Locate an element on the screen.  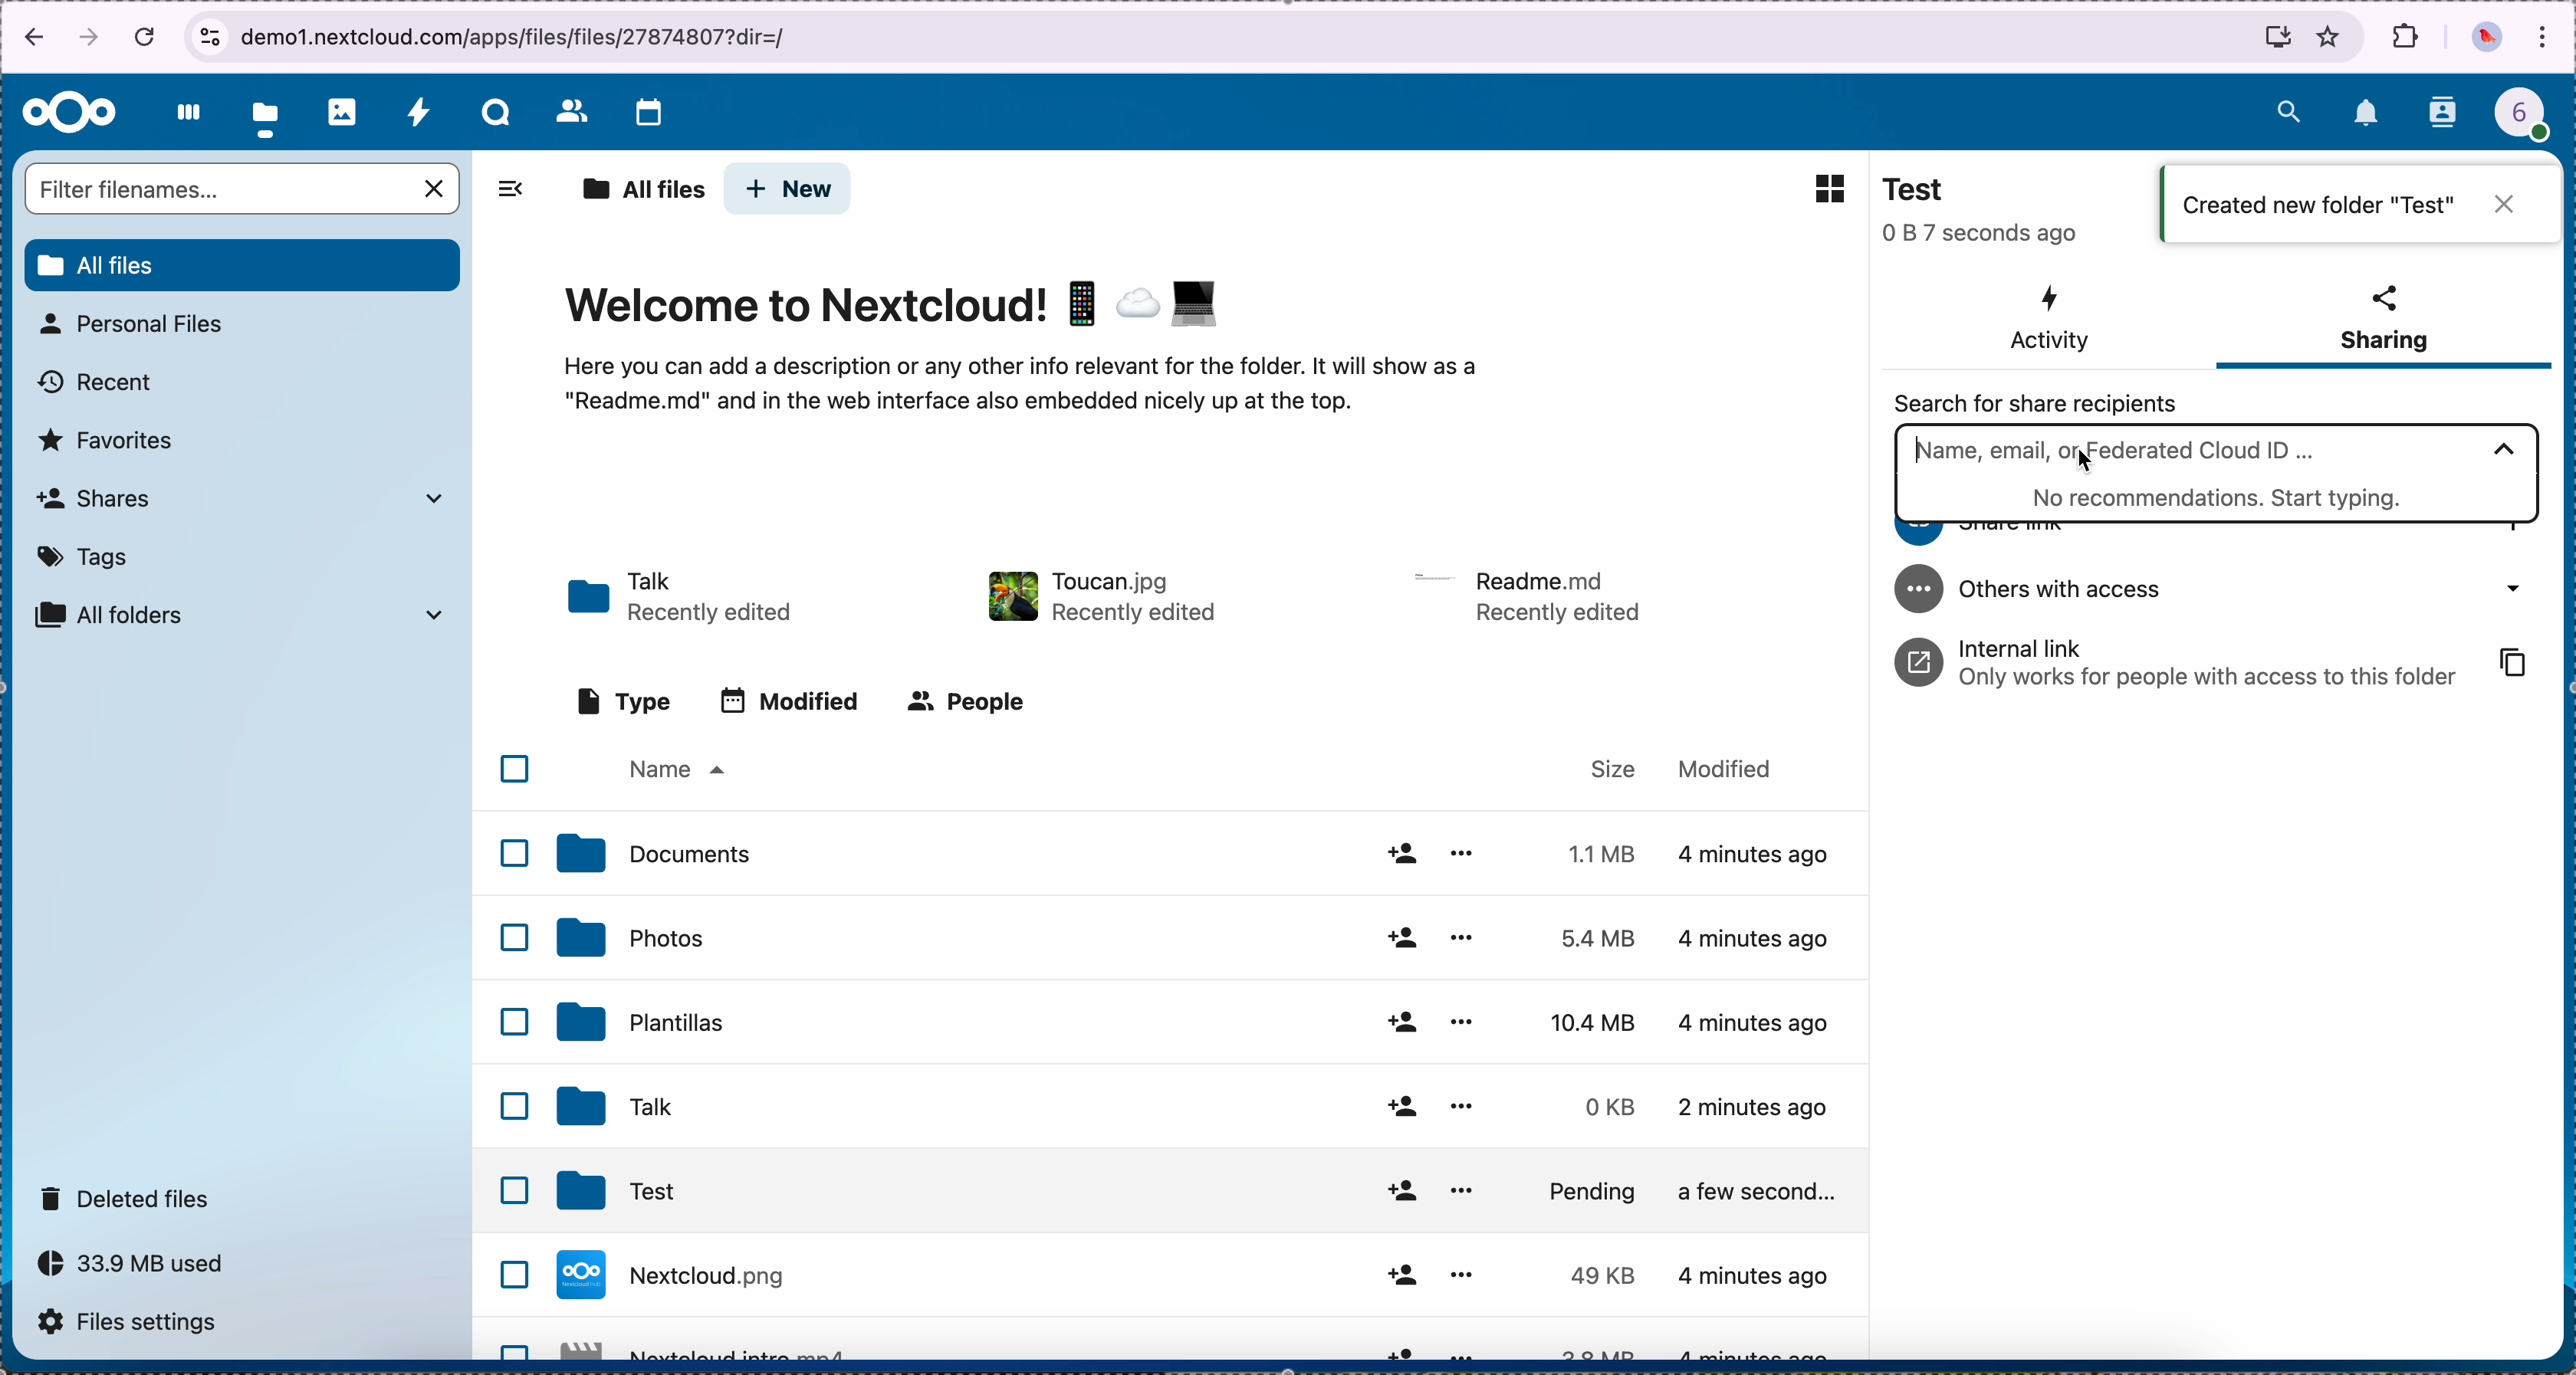
grid view is located at coordinates (1819, 187).